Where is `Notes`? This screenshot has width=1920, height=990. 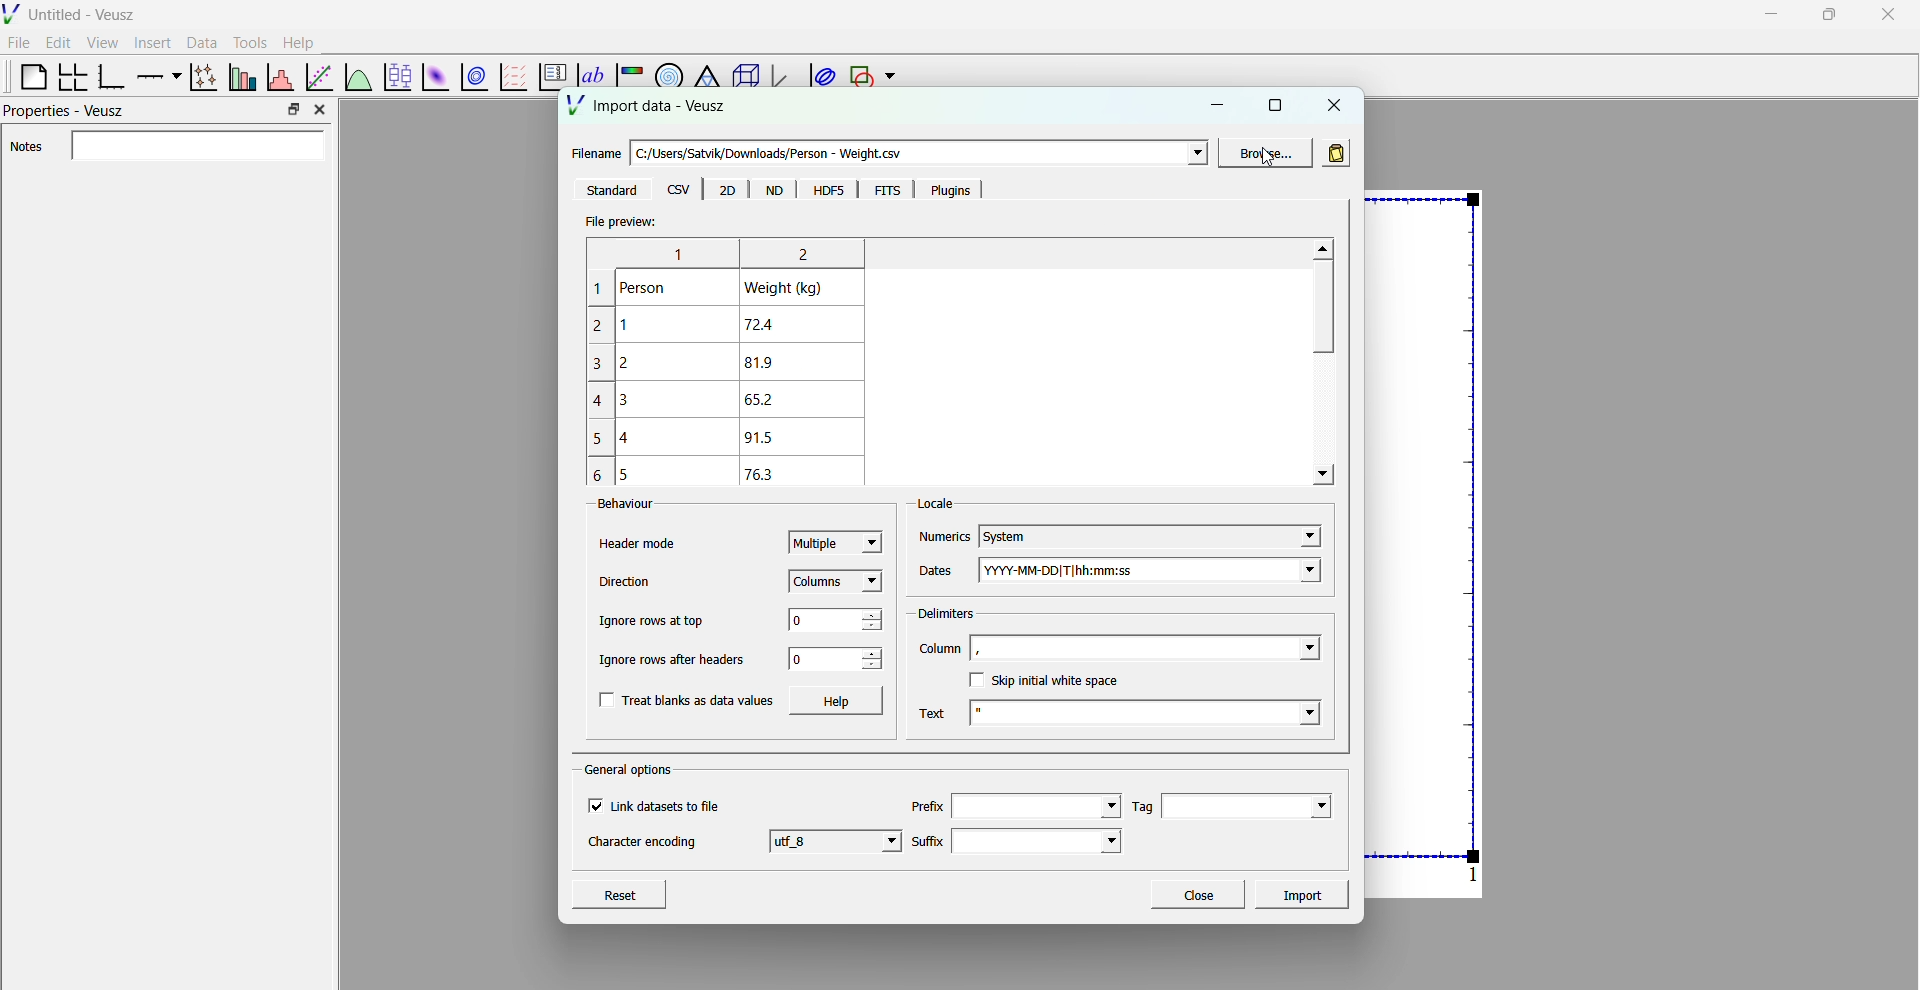 Notes is located at coordinates (170, 147).